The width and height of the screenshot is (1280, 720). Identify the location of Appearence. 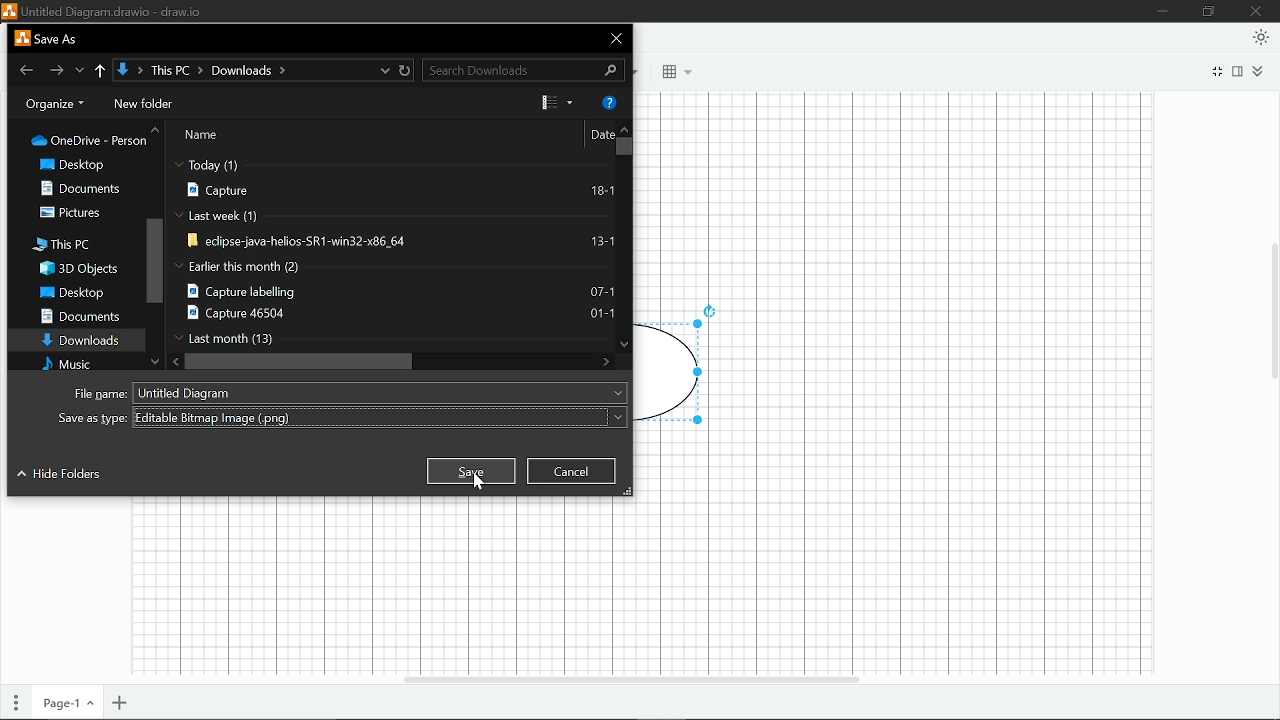
(1261, 38).